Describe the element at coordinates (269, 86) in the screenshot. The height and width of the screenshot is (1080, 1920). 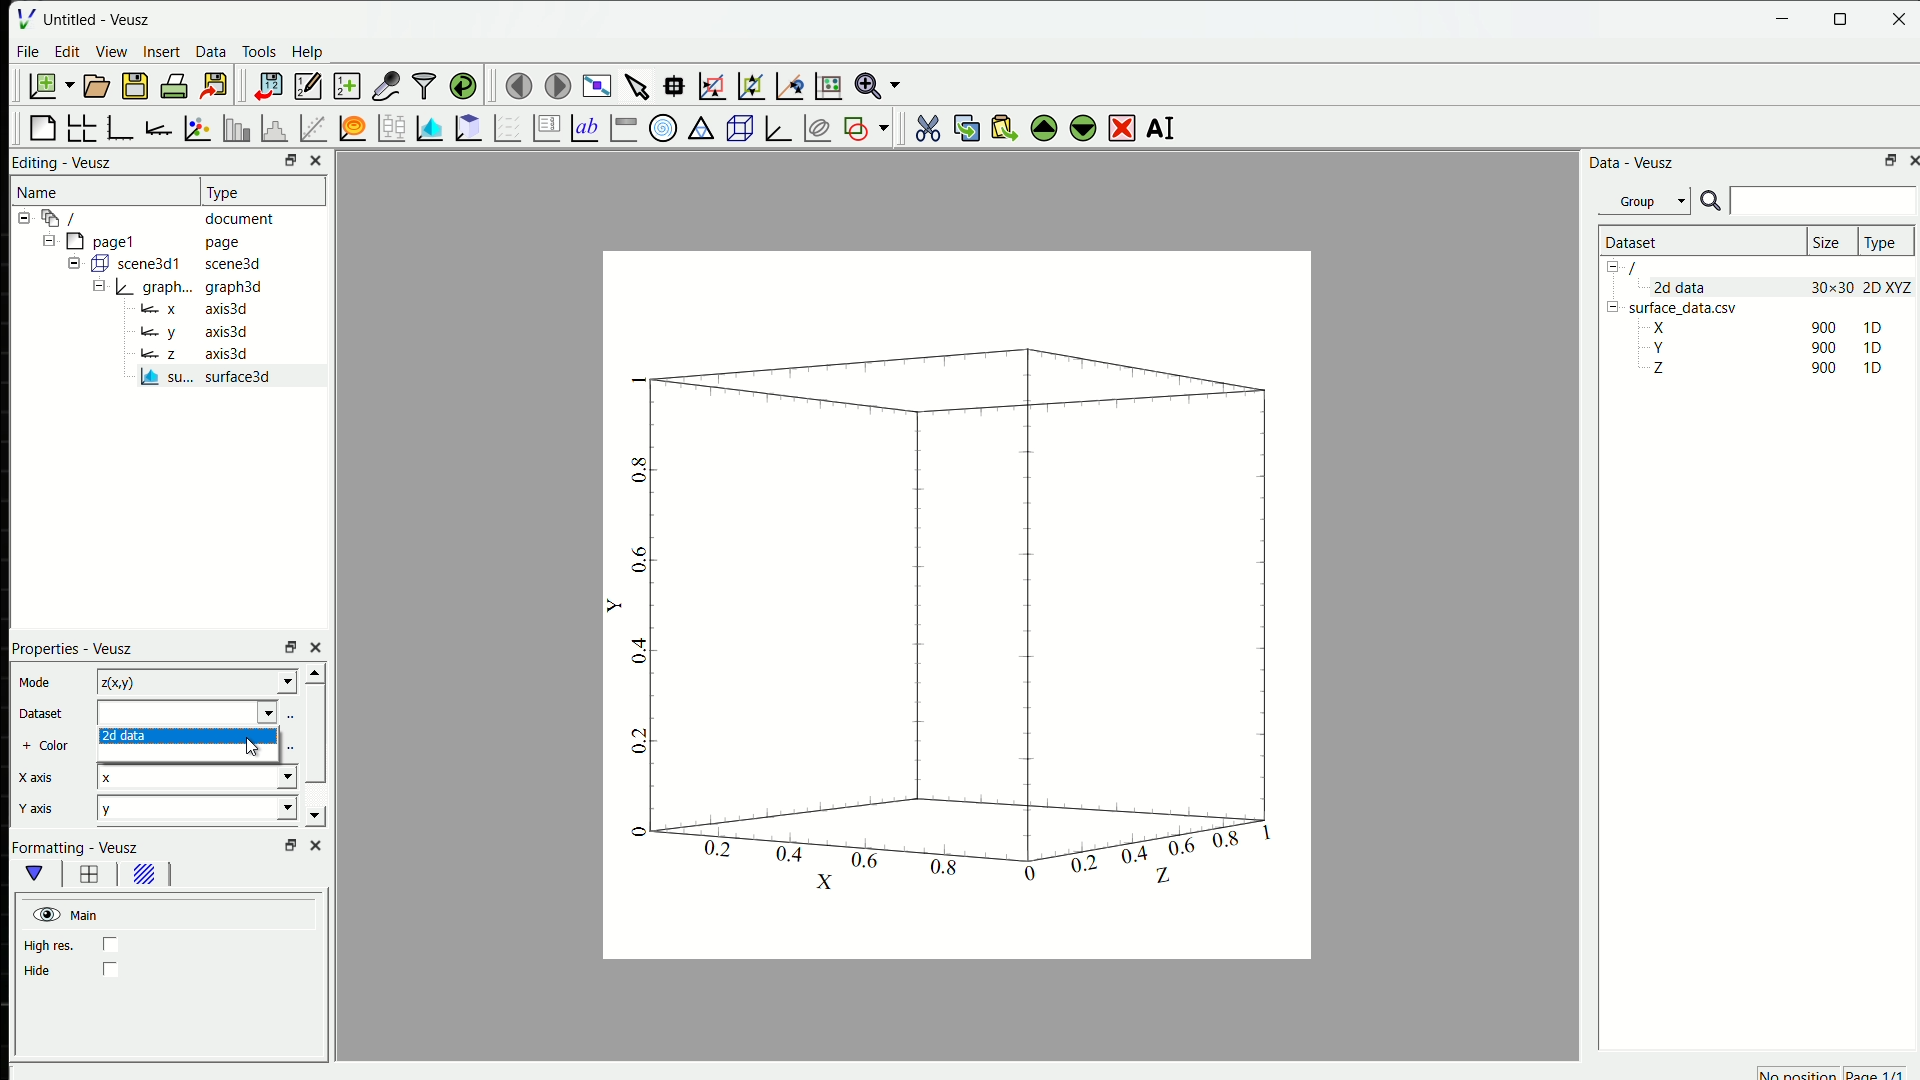
I see `import data` at that location.